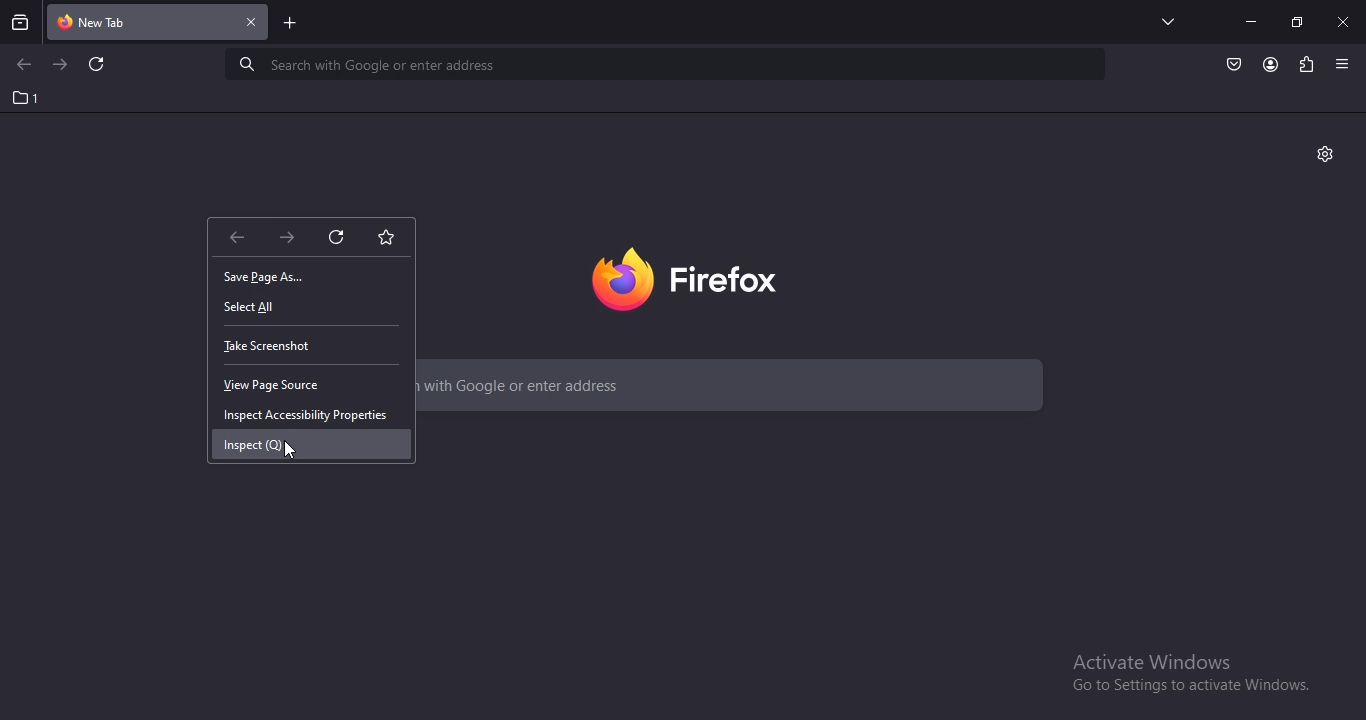 Image resolution: width=1366 pixels, height=720 pixels. I want to click on extensions, so click(1304, 63).